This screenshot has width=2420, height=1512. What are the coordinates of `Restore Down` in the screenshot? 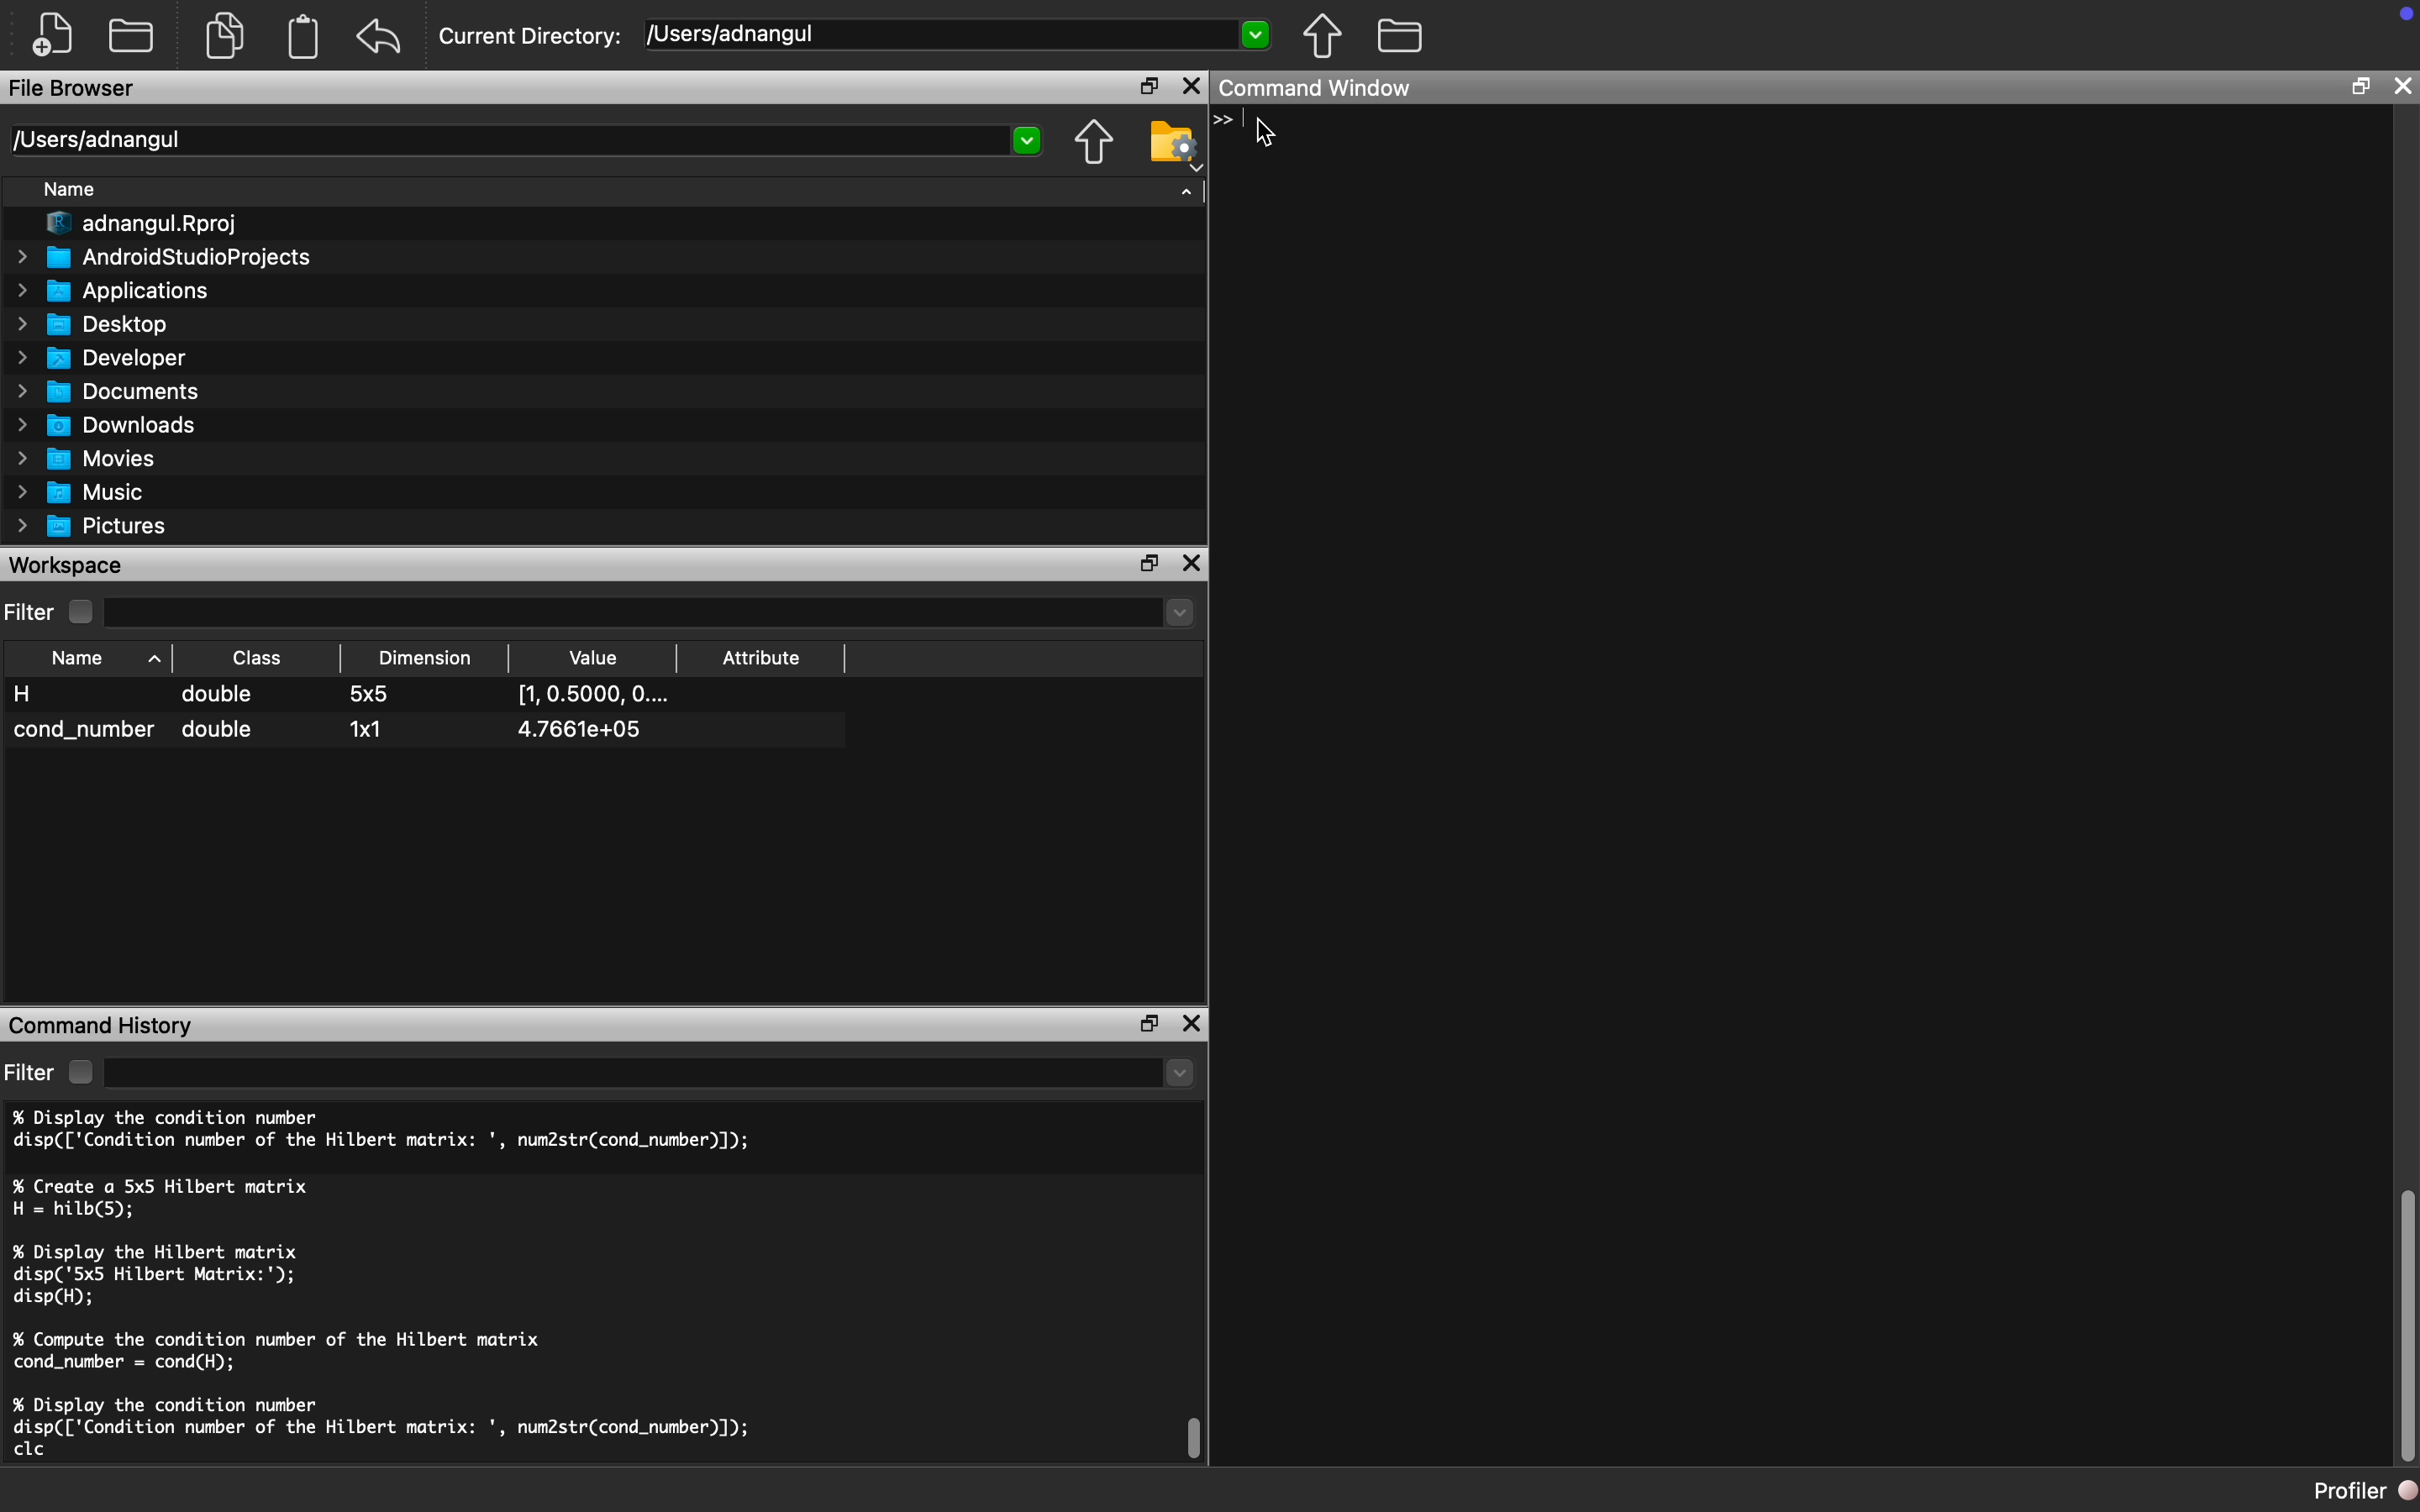 It's located at (1148, 1023).